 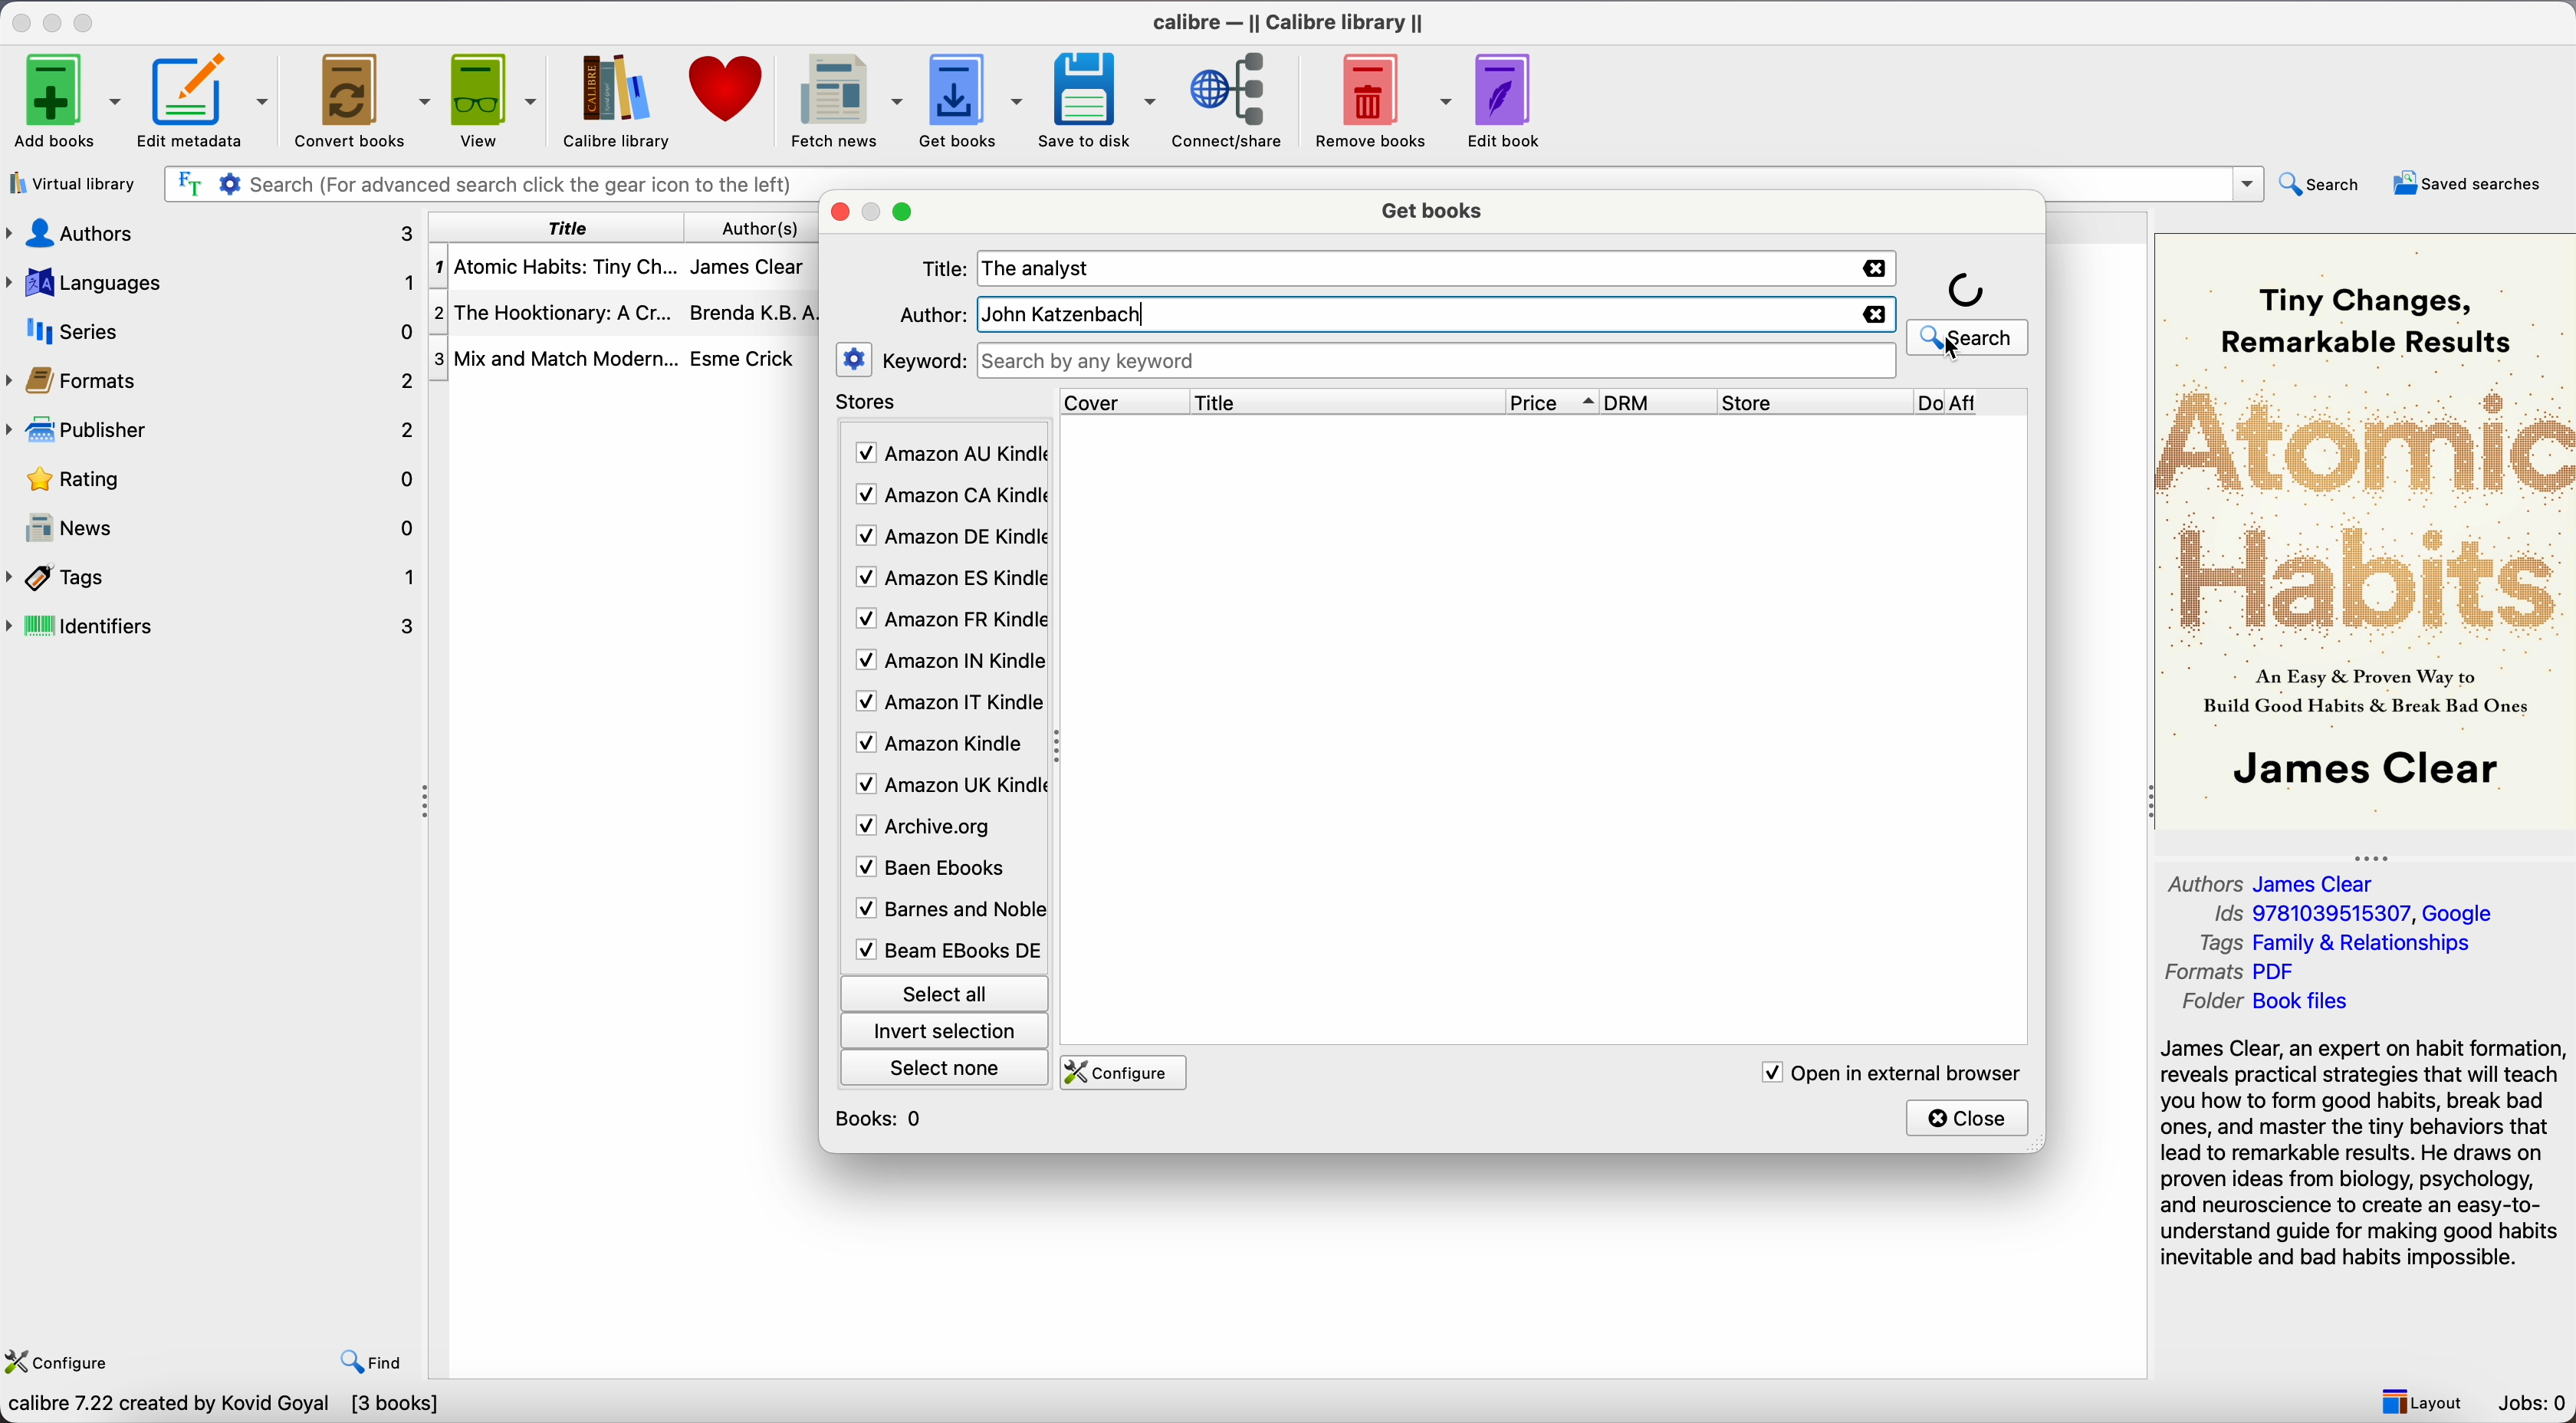 What do you see at coordinates (2365, 529) in the screenshot?
I see `Book cover preview` at bounding box center [2365, 529].